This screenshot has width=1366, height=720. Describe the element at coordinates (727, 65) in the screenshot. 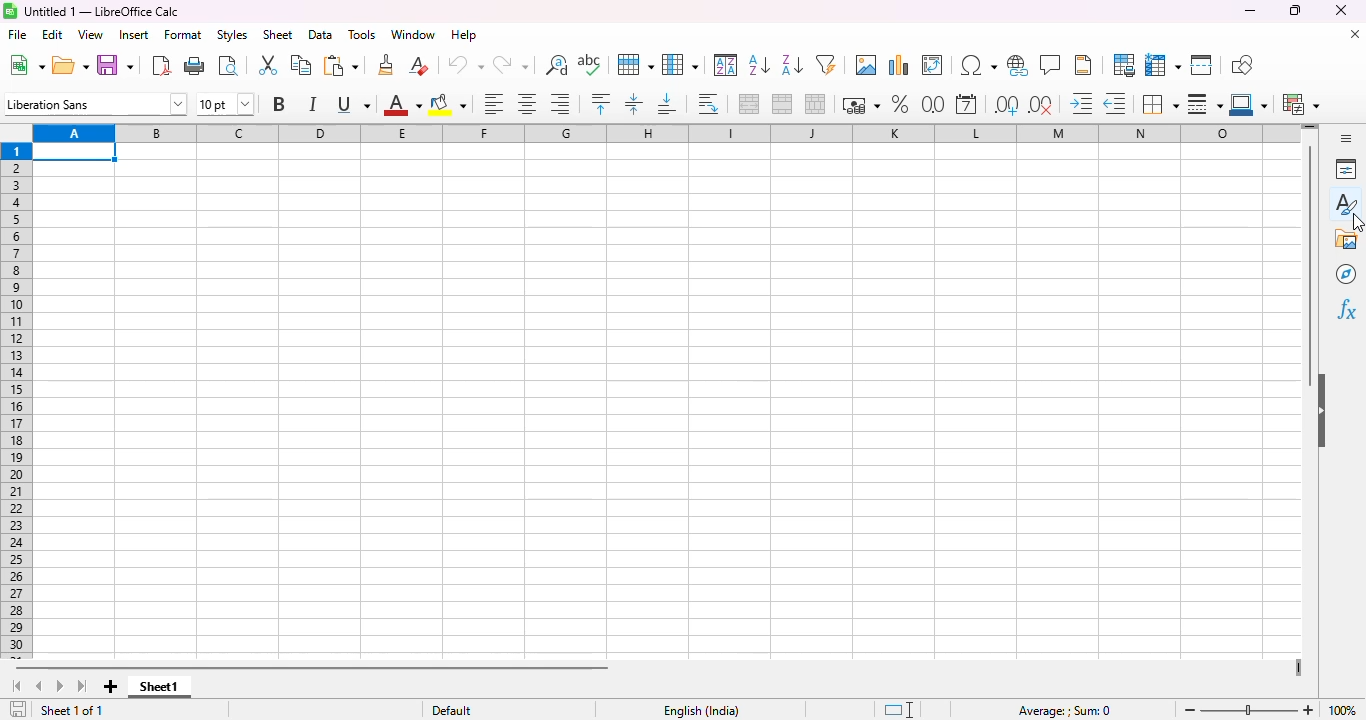

I see `sort` at that location.